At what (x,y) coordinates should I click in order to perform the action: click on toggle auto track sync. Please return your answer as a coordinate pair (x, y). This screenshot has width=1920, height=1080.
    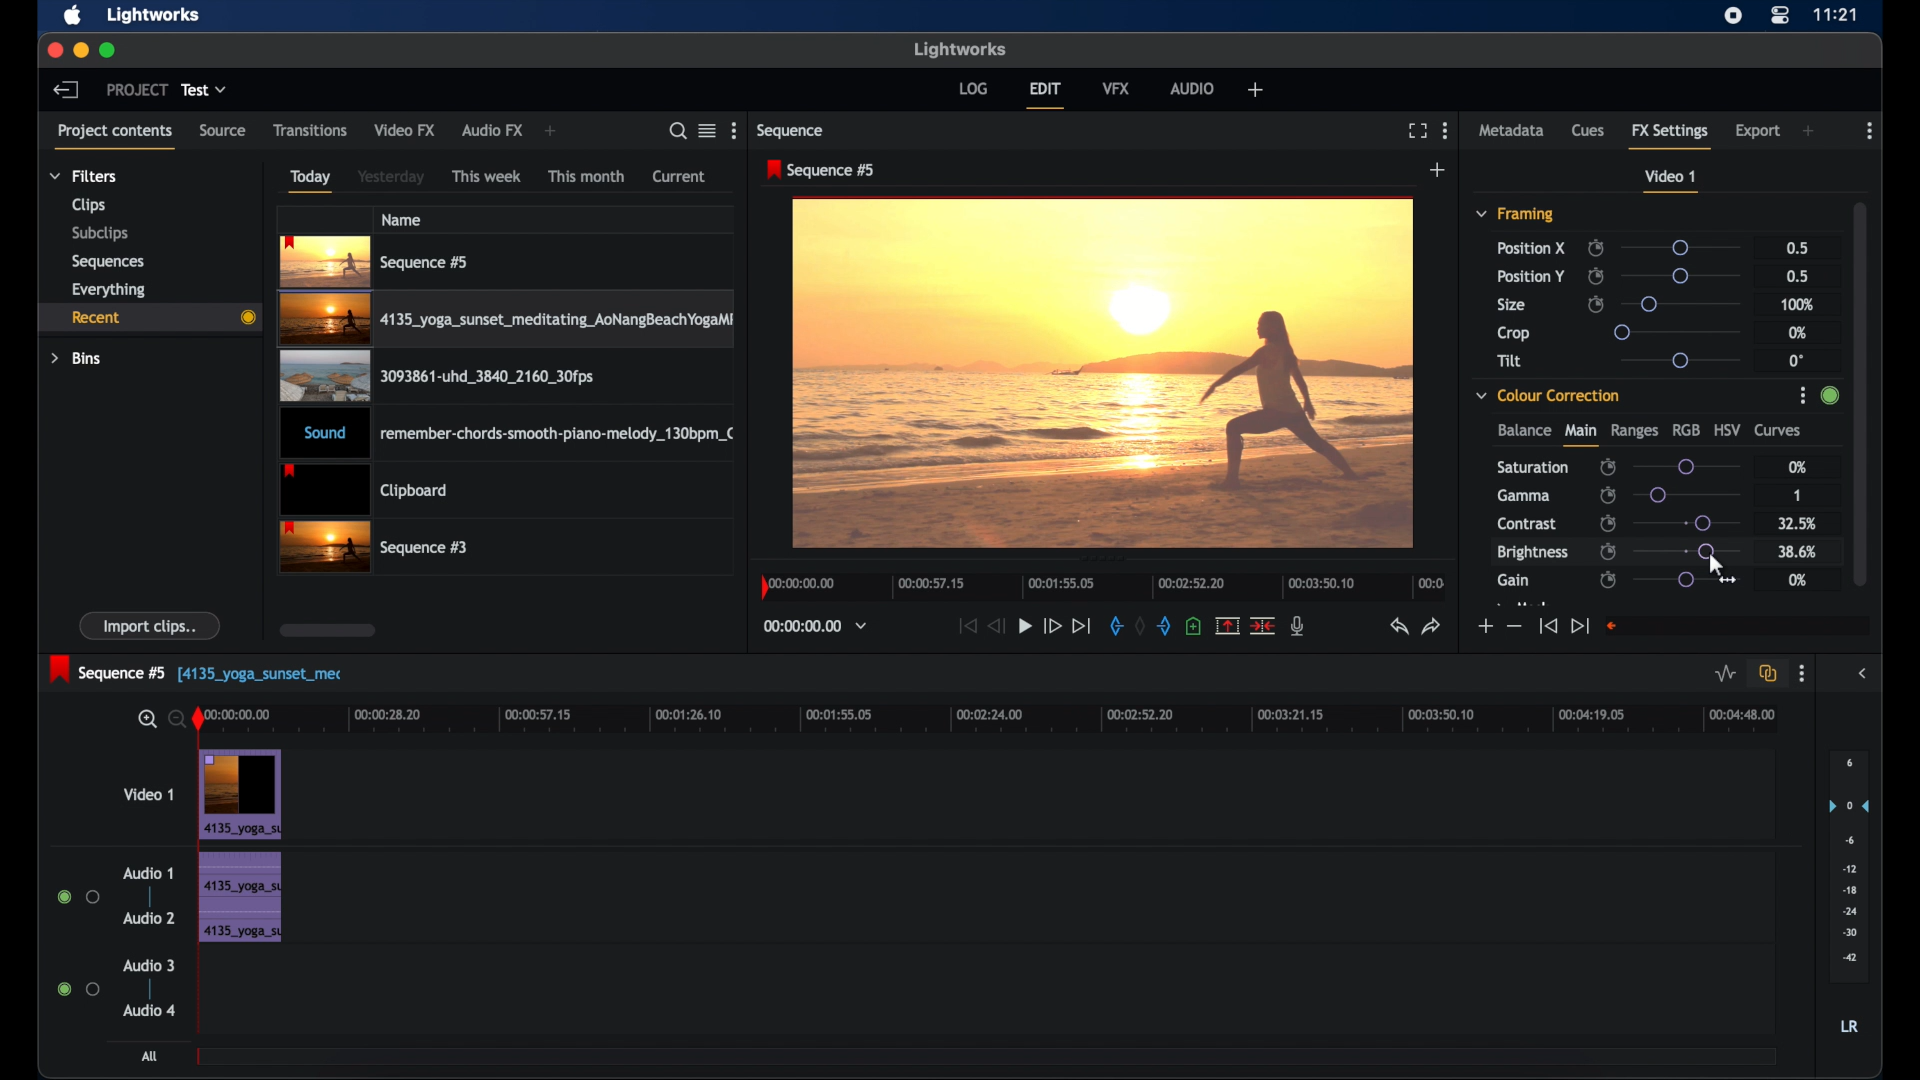
    Looking at the image, I should click on (1768, 674).